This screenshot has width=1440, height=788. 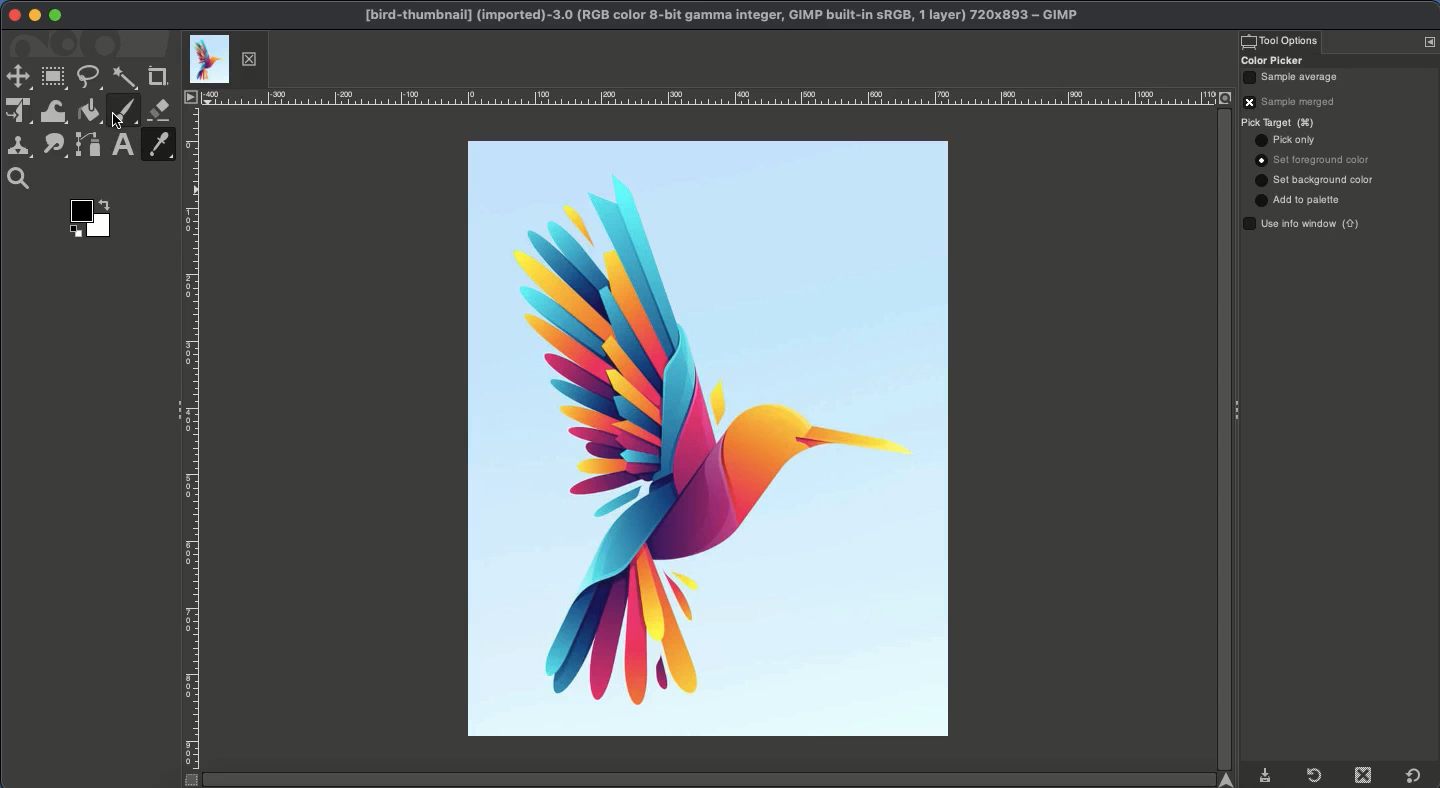 I want to click on Tab, so click(x=224, y=59).